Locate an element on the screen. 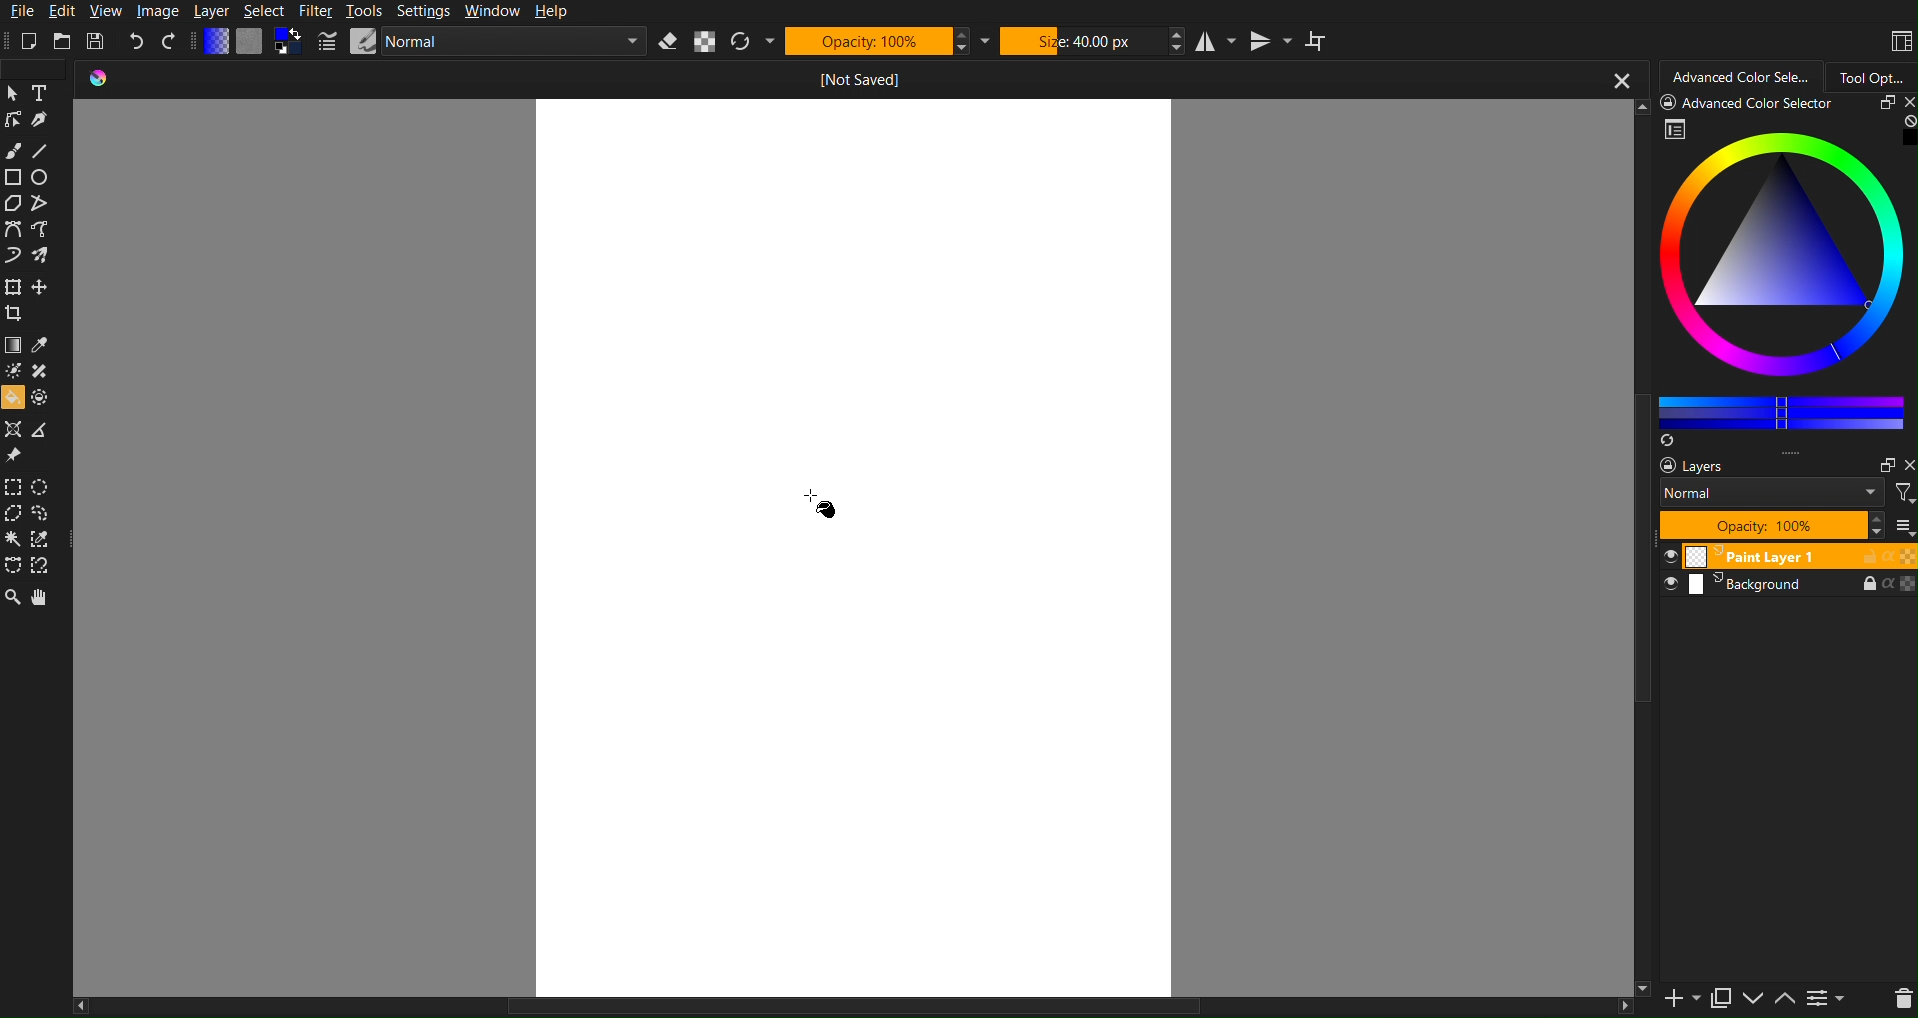 The image size is (1918, 1018). Window is located at coordinates (491, 12).